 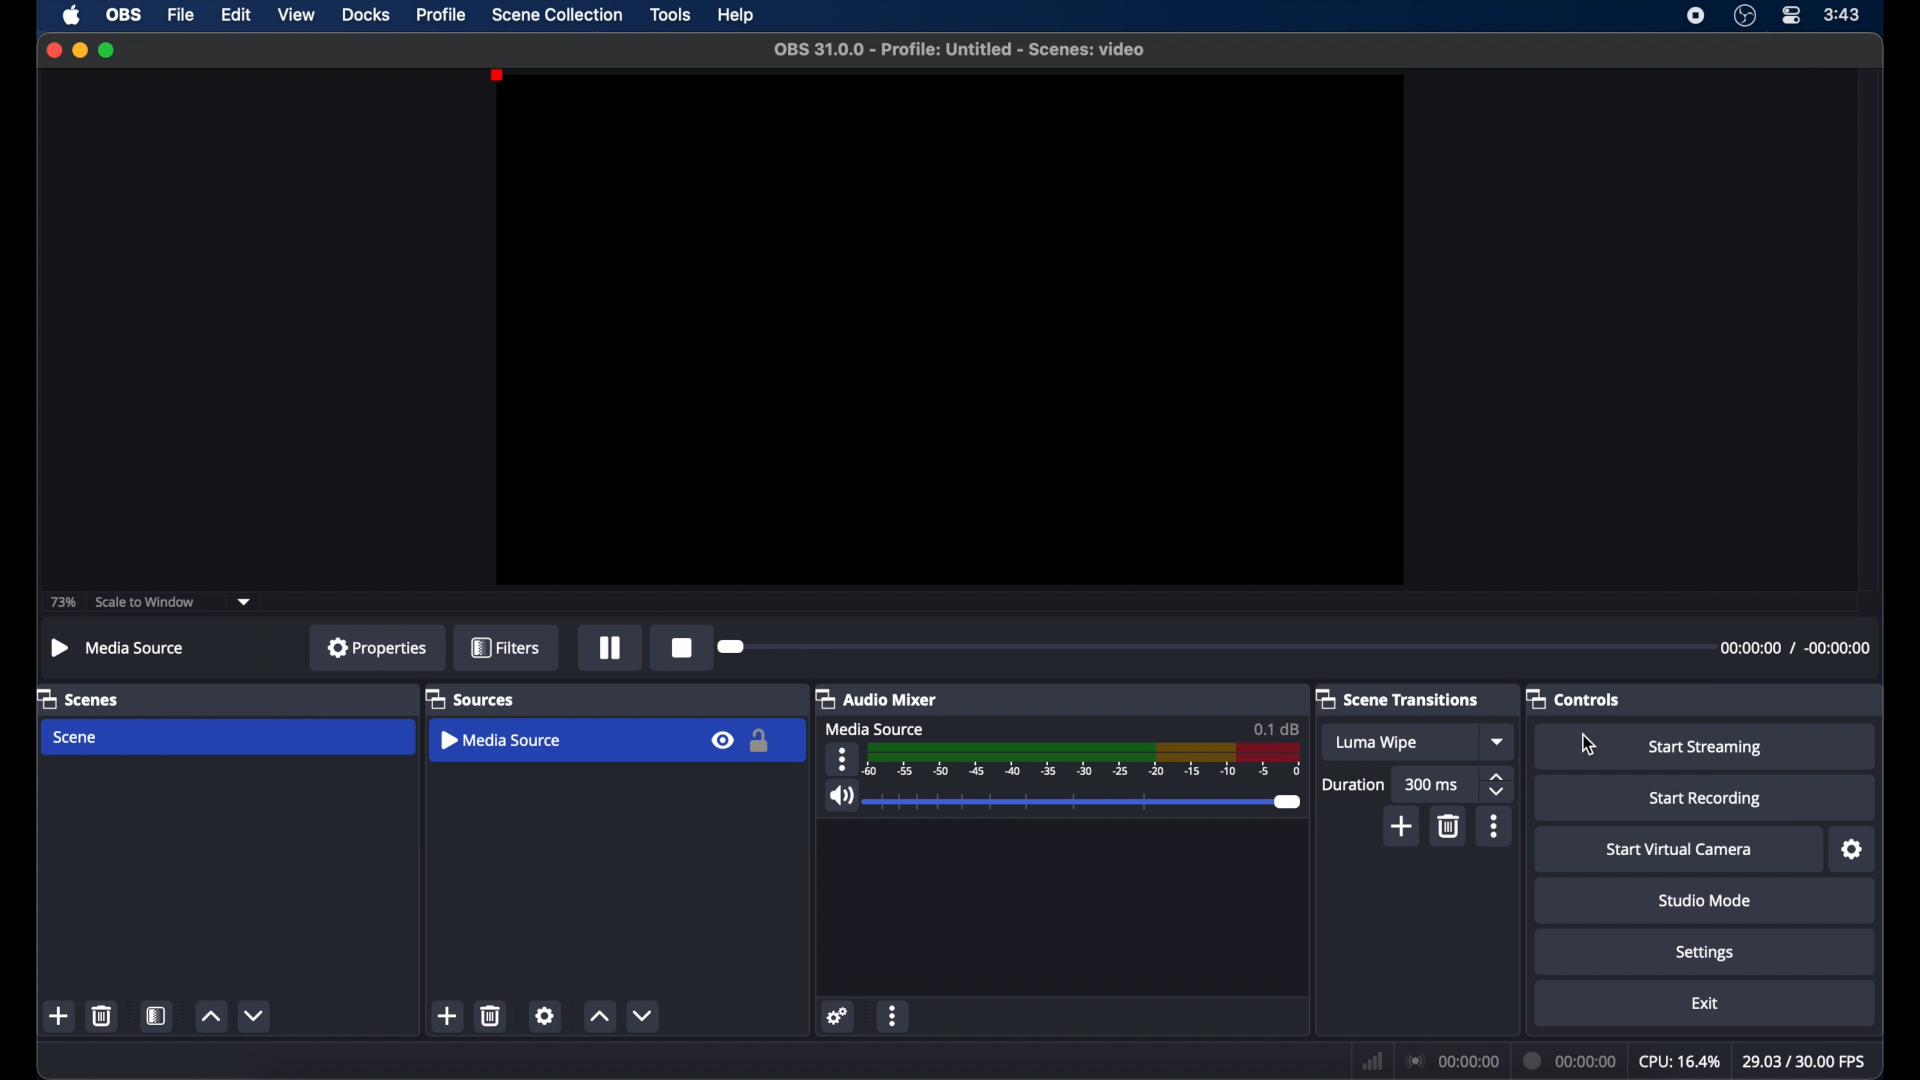 What do you see at coordinates (1573, 699) in the screenshot?
I see `controls` at bounding box center [1573, 699].